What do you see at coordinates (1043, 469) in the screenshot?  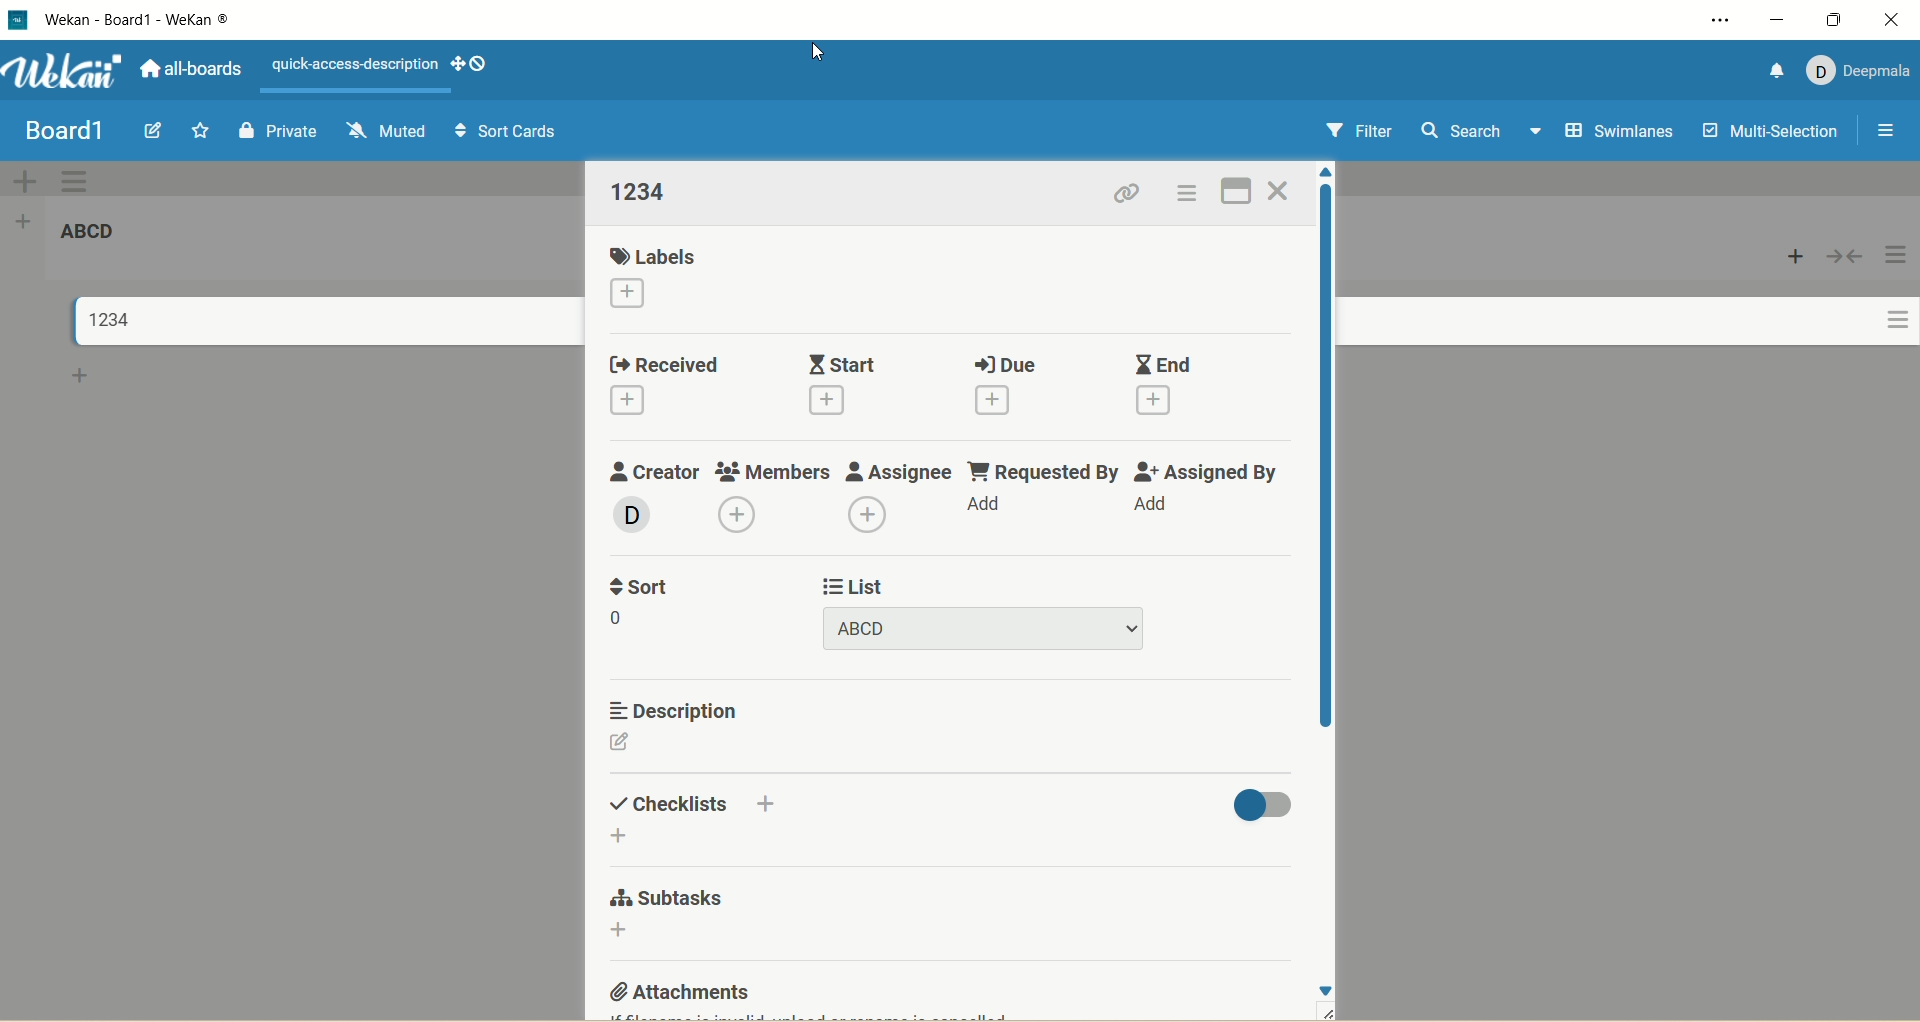 I see `requested by` at bounding box center [1043, 469].